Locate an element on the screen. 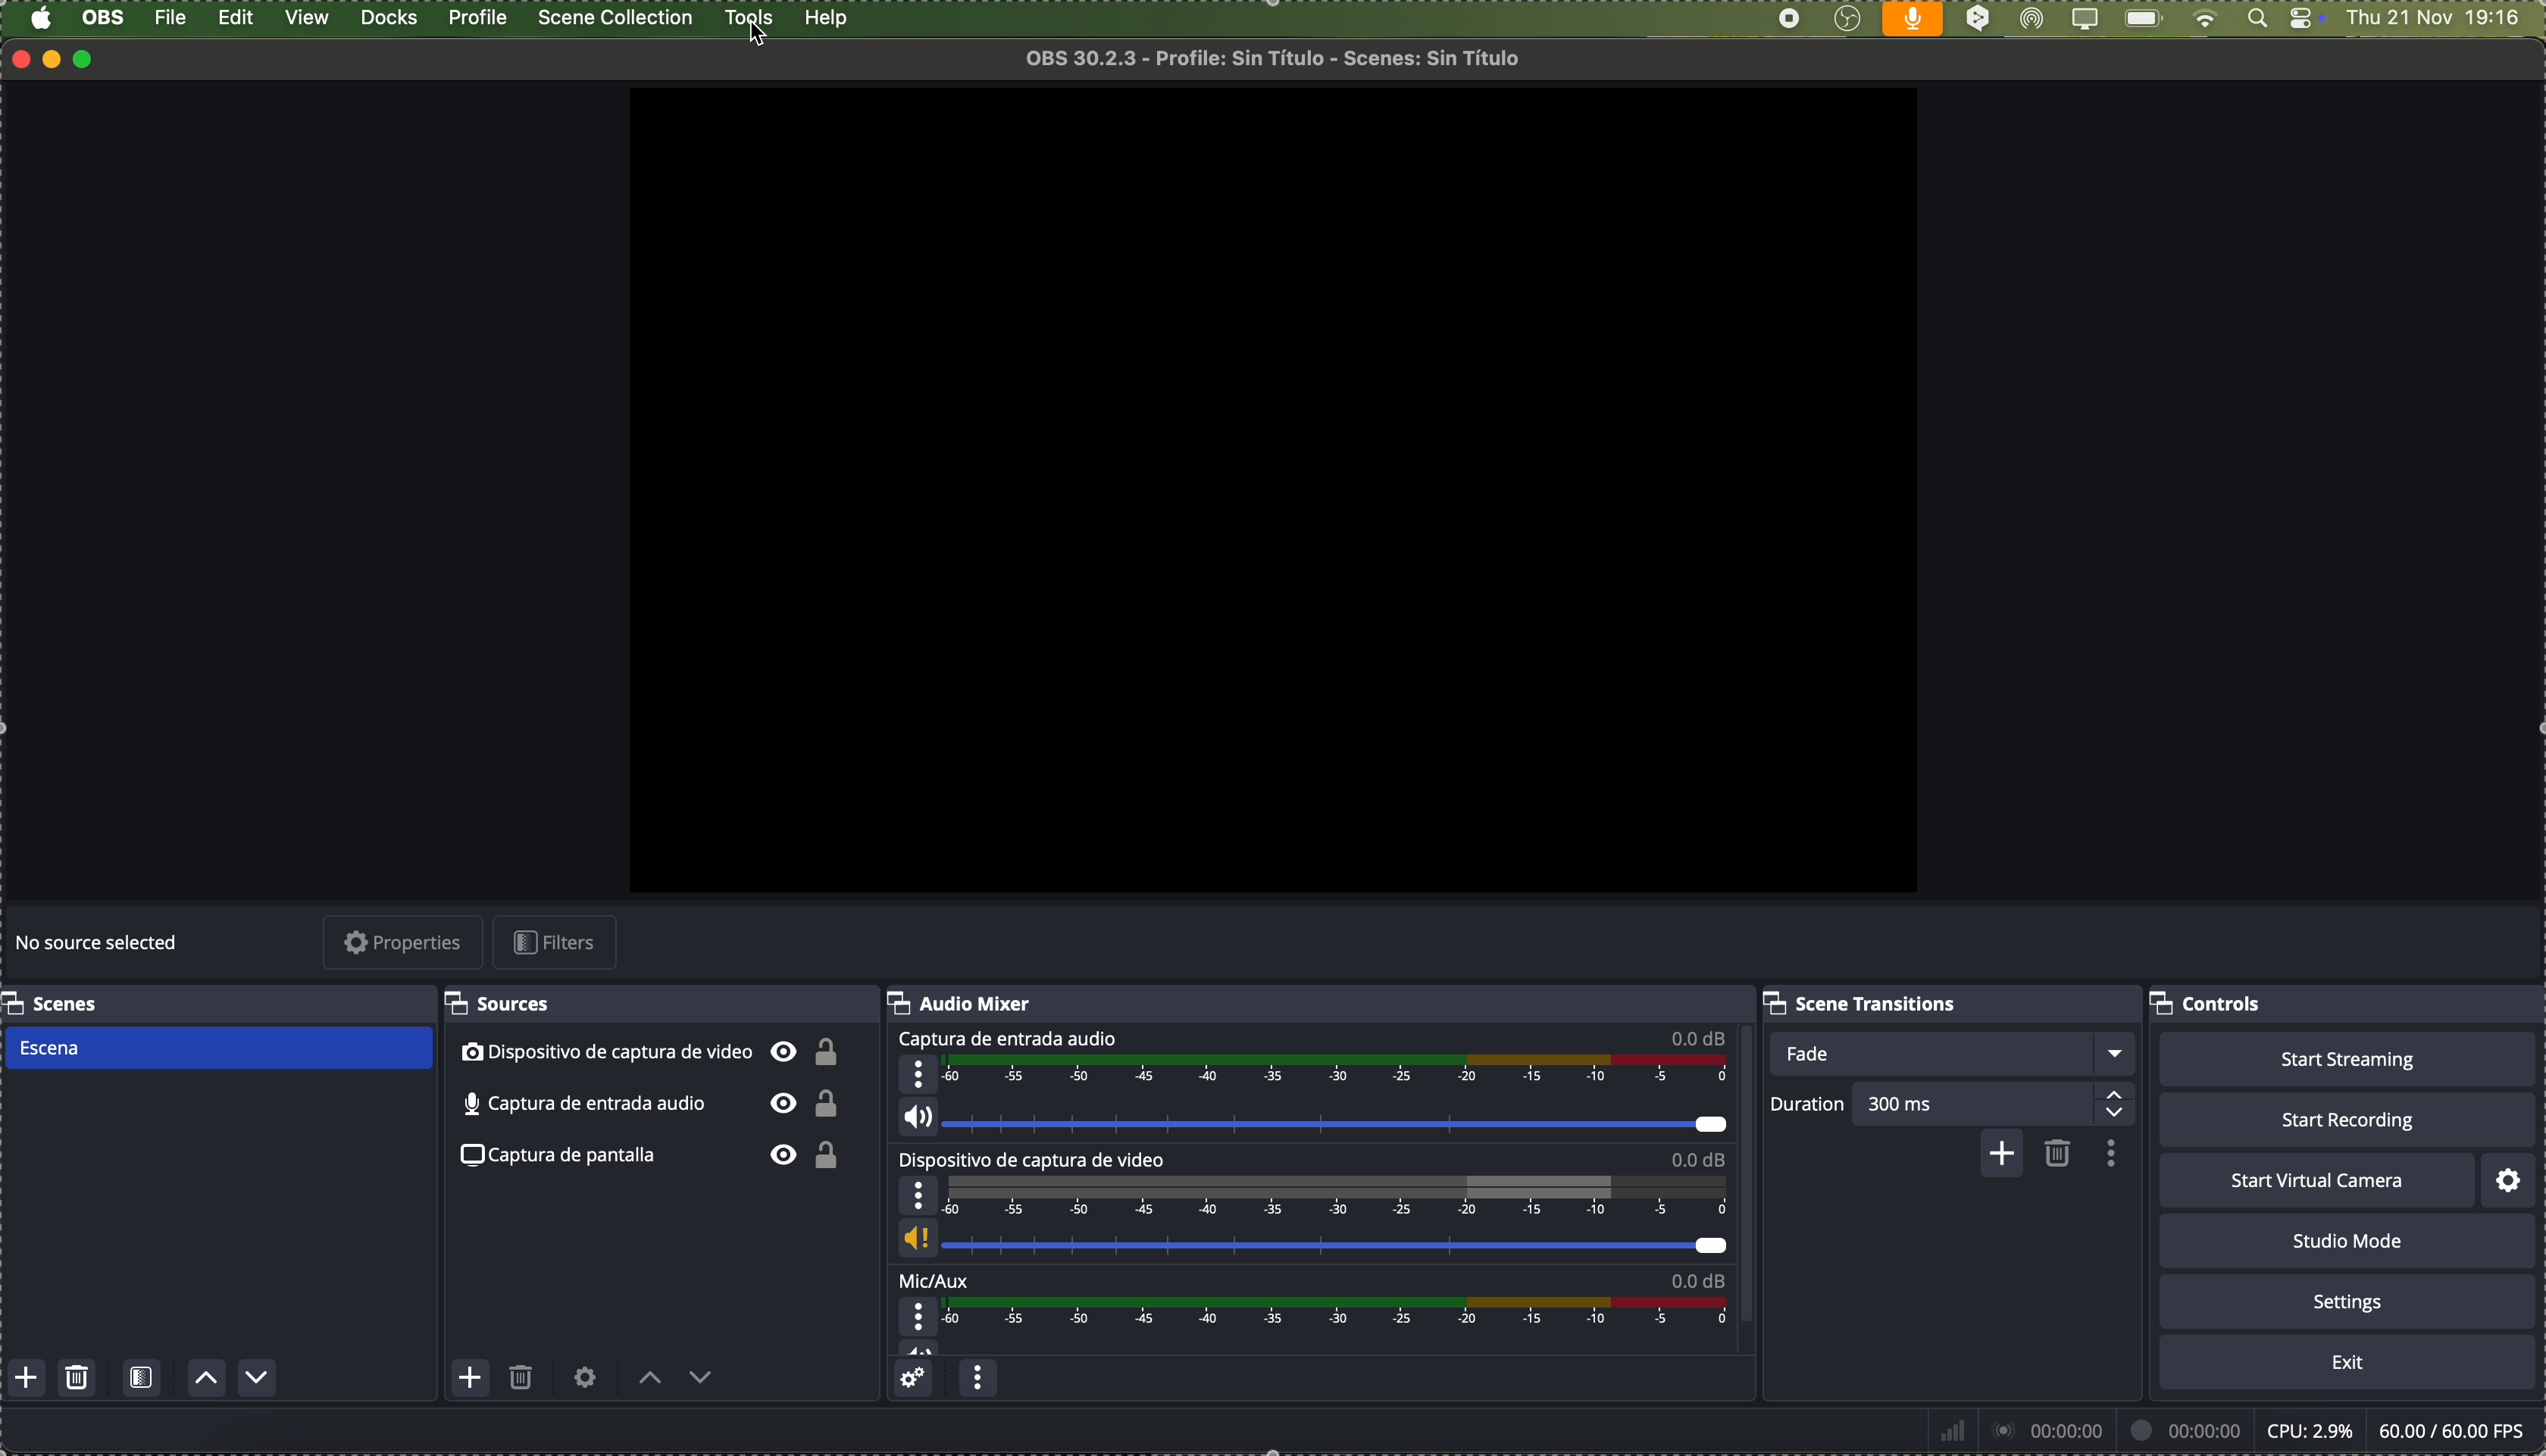 The height and width of the screenshot is (1456, 2546). view is located at coordinates (310, 18).